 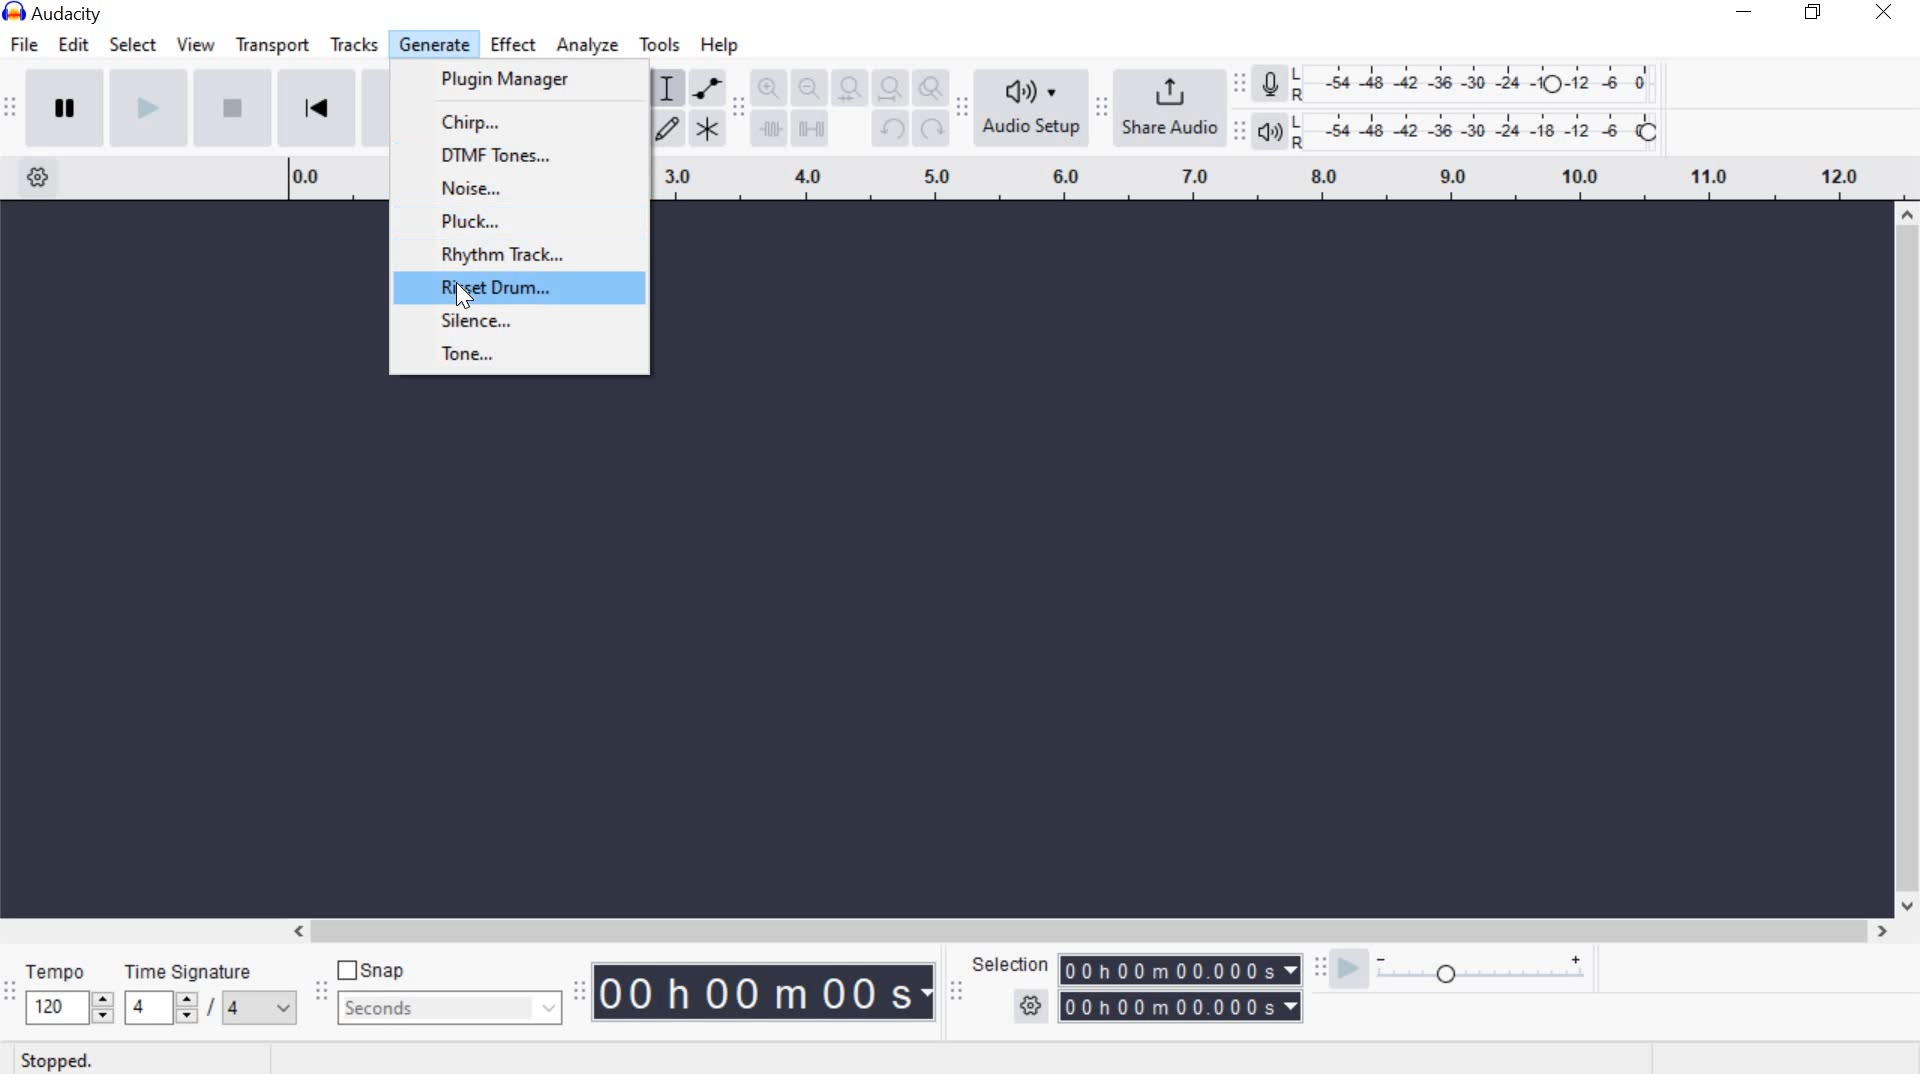 I want to click on Selection tool, so click(x=667, y=90).